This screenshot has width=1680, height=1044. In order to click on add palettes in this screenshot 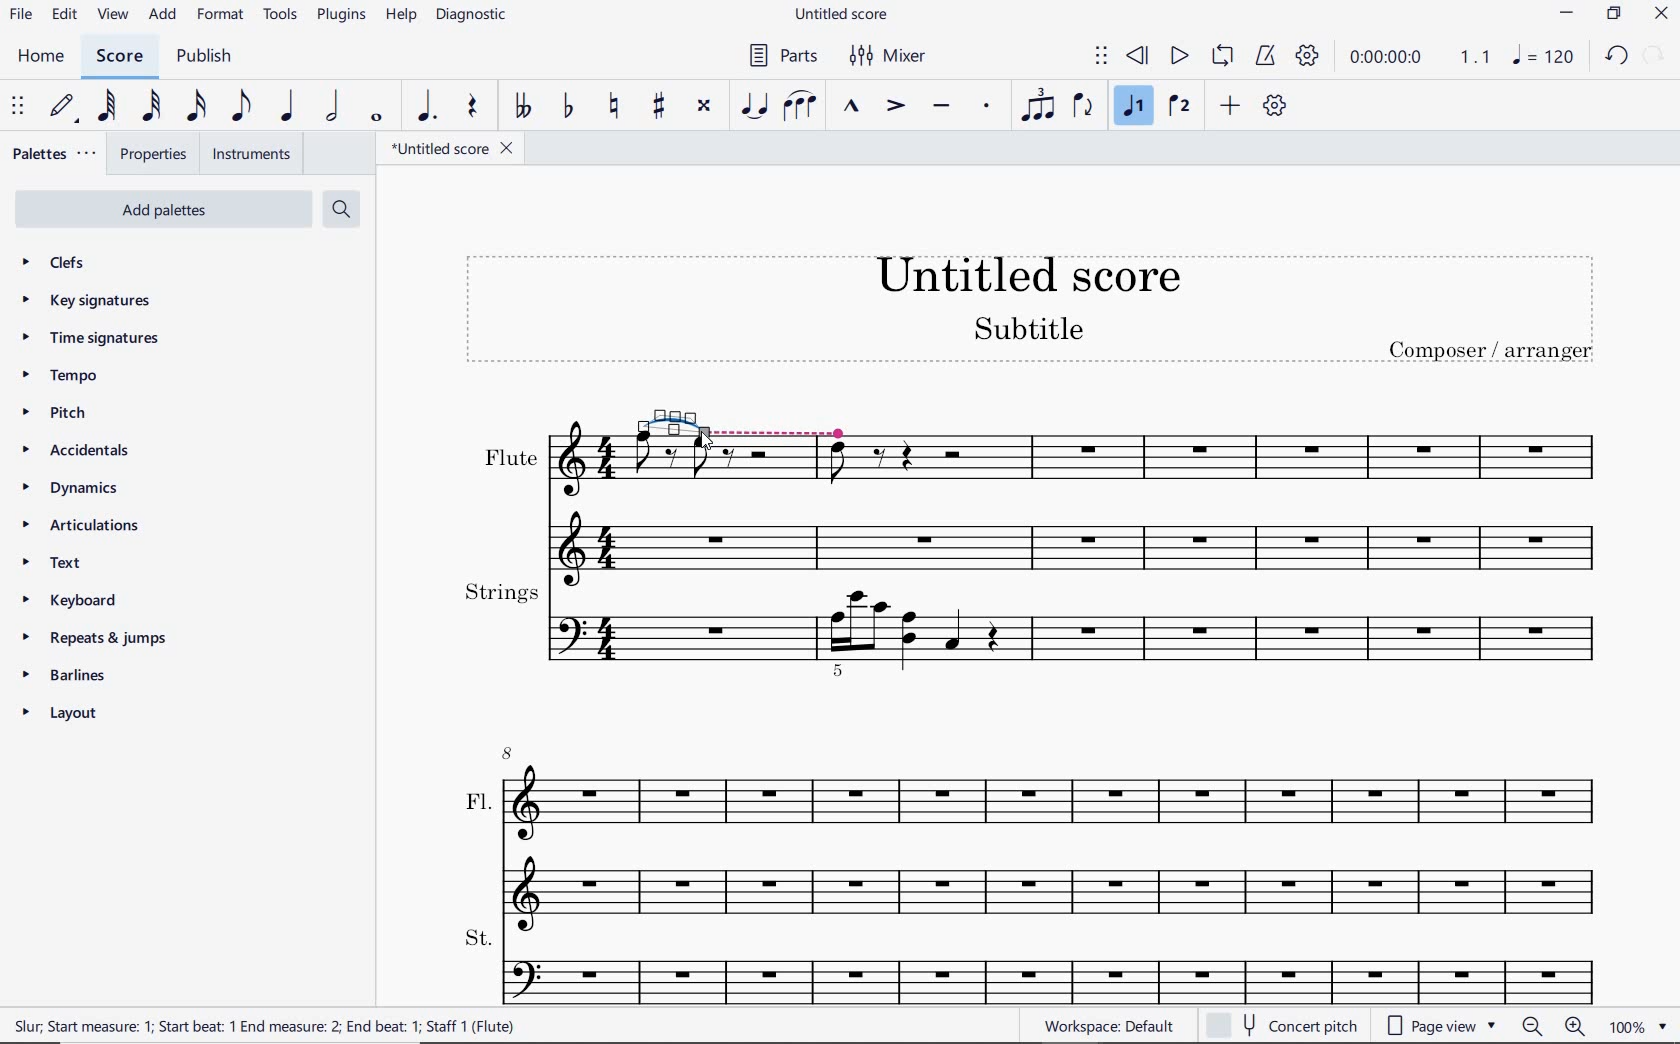, I will do `click(165, 208)`.